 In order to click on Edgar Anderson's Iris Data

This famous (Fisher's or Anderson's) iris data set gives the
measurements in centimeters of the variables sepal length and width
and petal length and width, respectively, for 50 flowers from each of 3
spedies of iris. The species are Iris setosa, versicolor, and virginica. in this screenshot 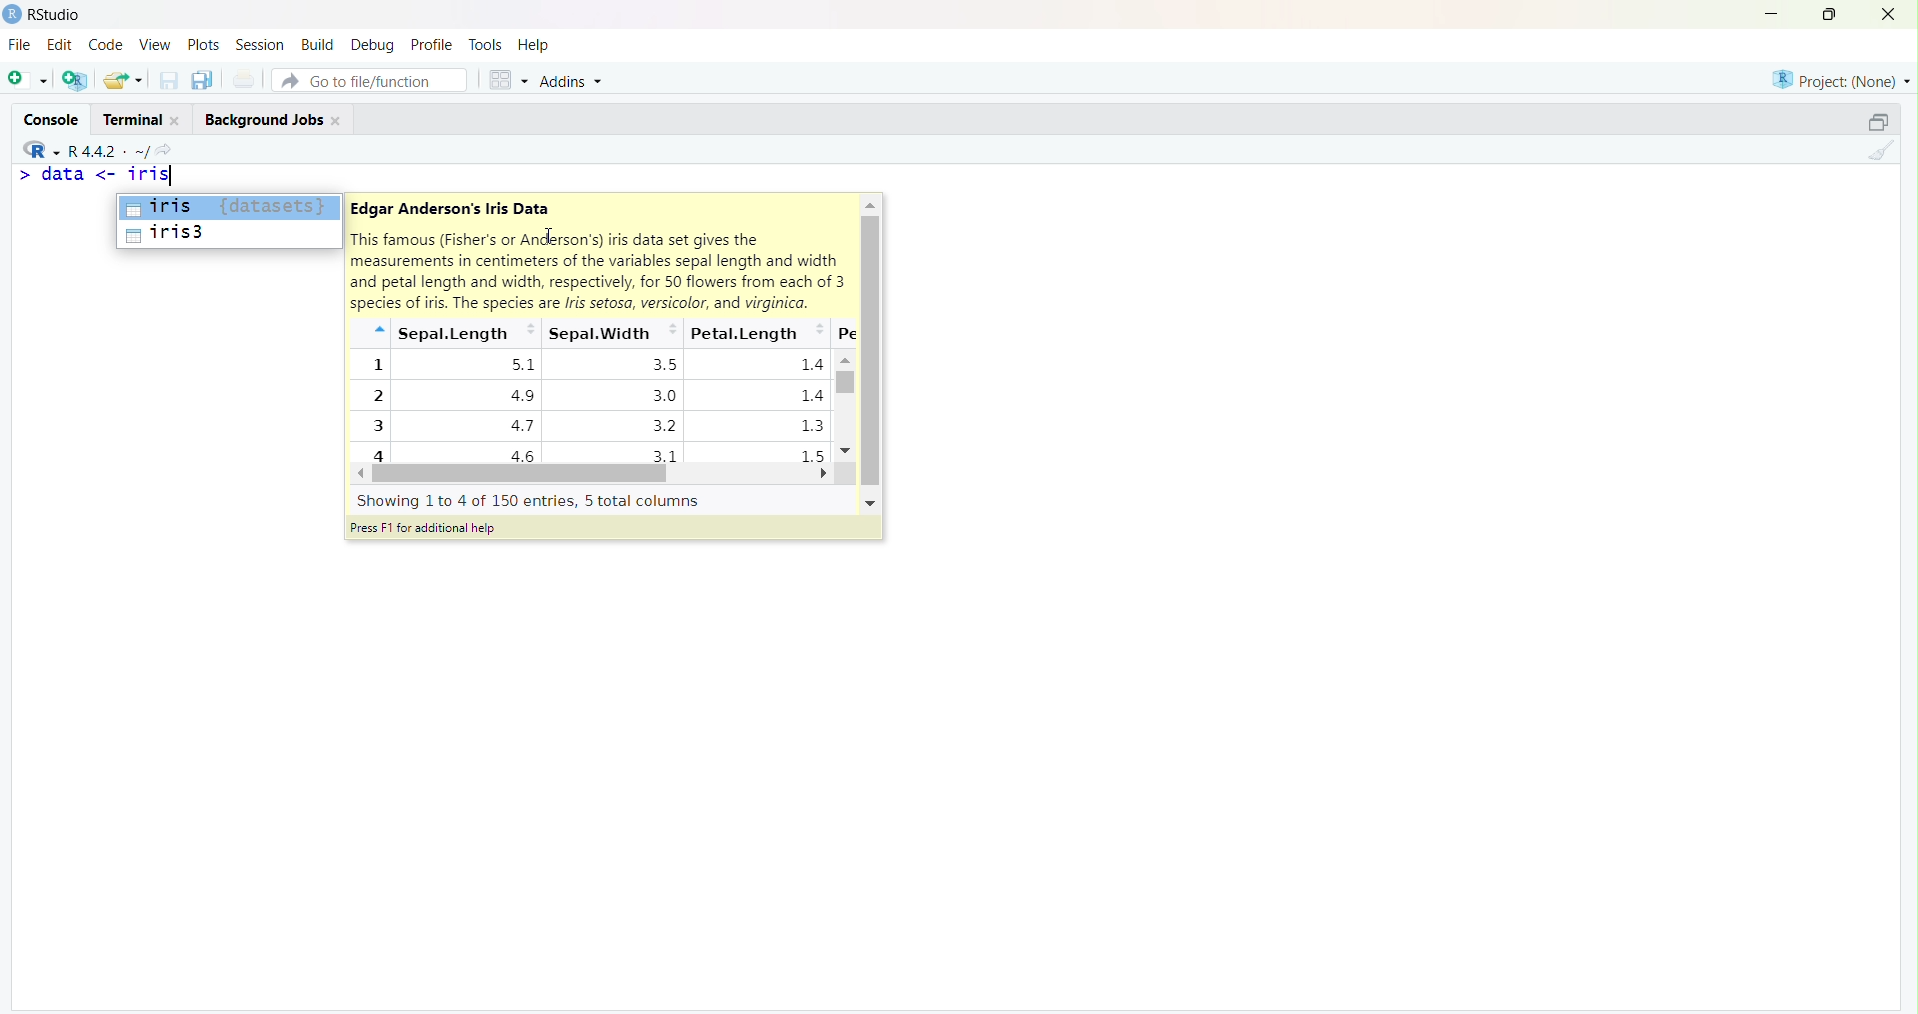, I will do `click(598, 254)`.